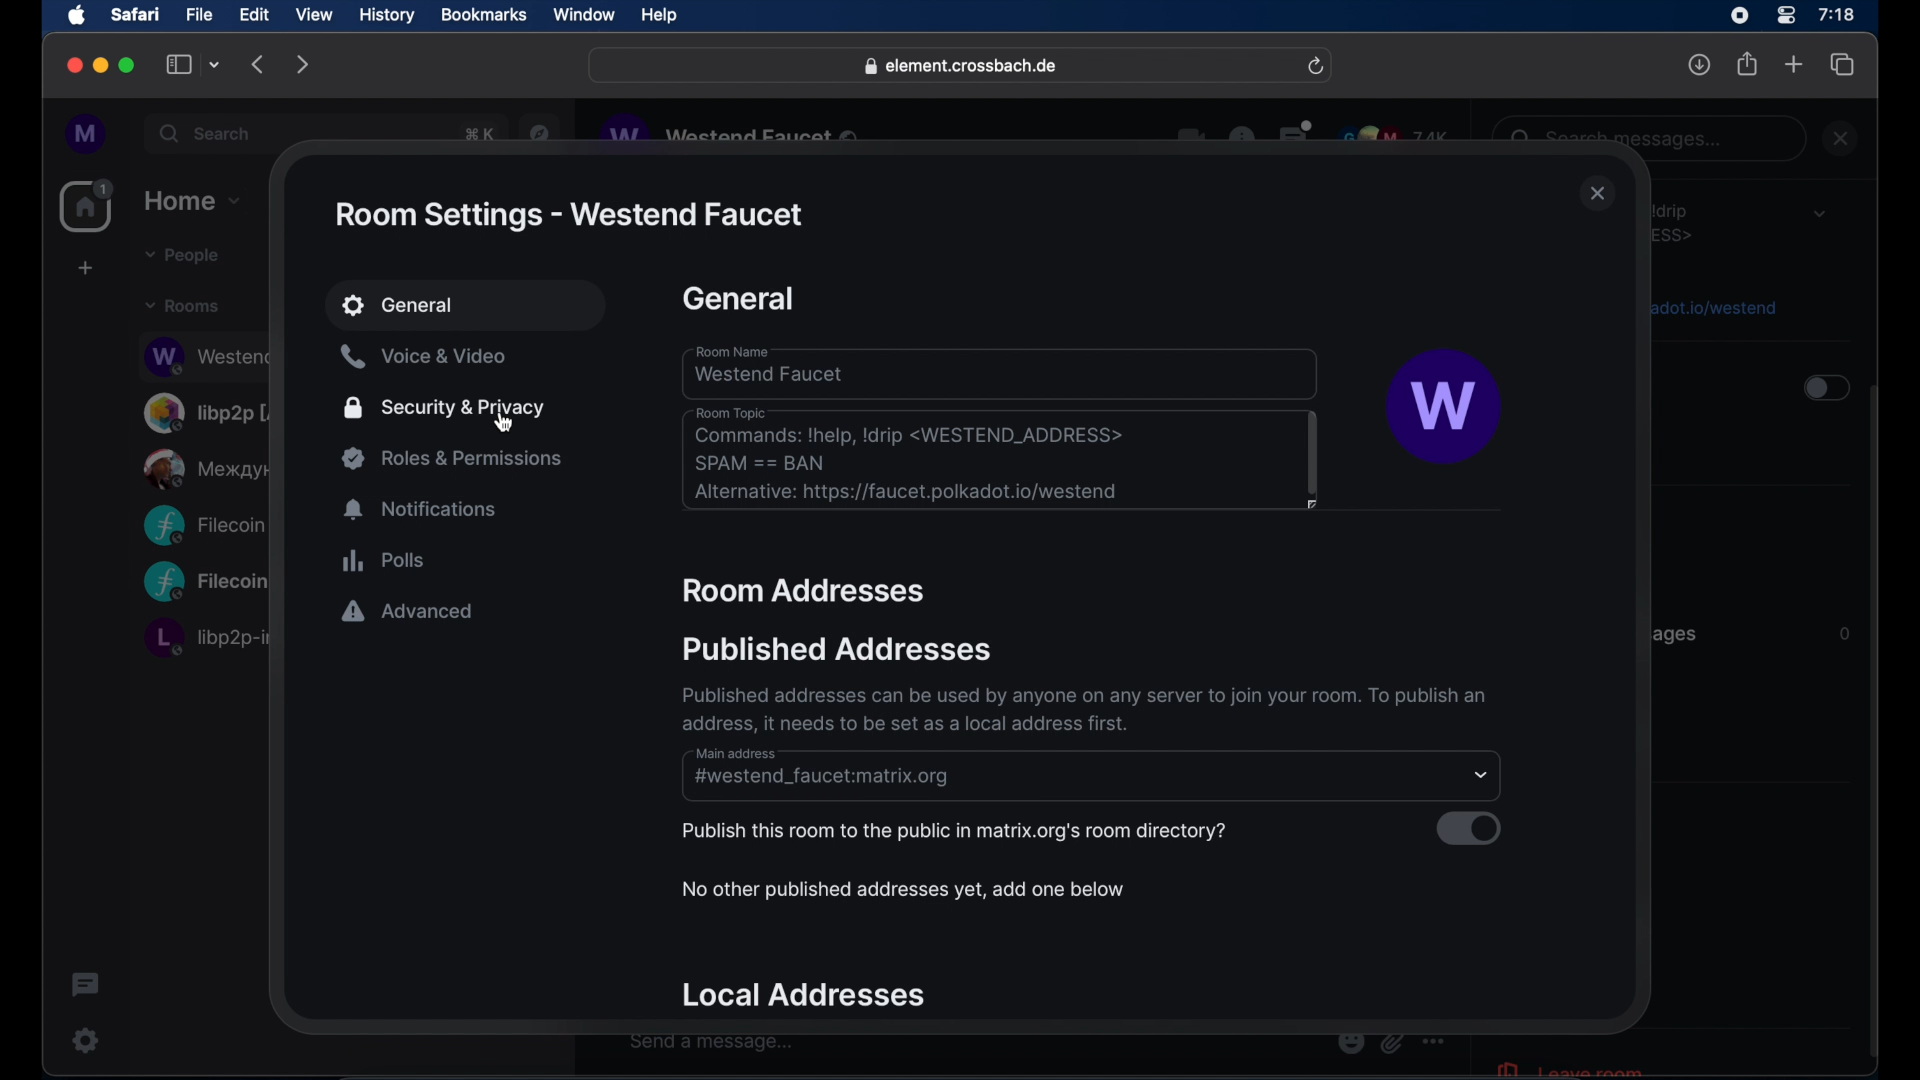 The width and height of the screenshot is (1920, 1080). Describe the element at coordinates (207, 133) in the screenshot. I see `search` at that location.